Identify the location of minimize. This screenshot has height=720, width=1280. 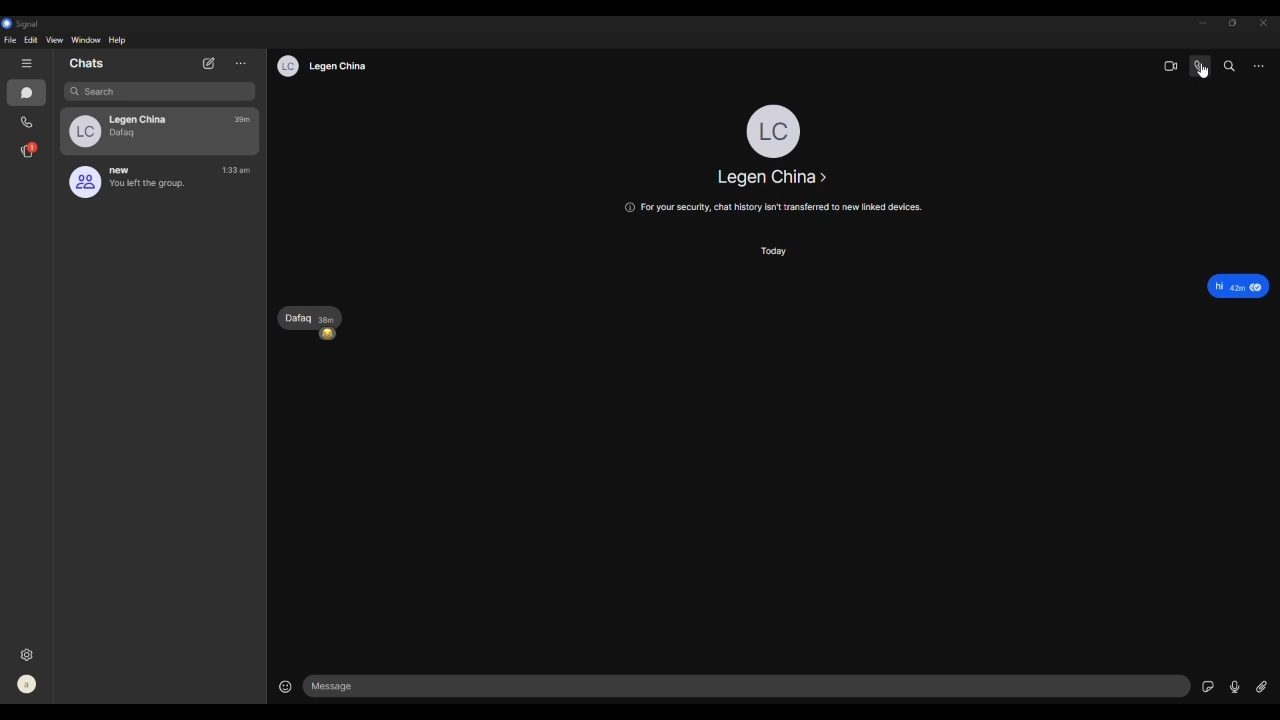
(1203, 23).